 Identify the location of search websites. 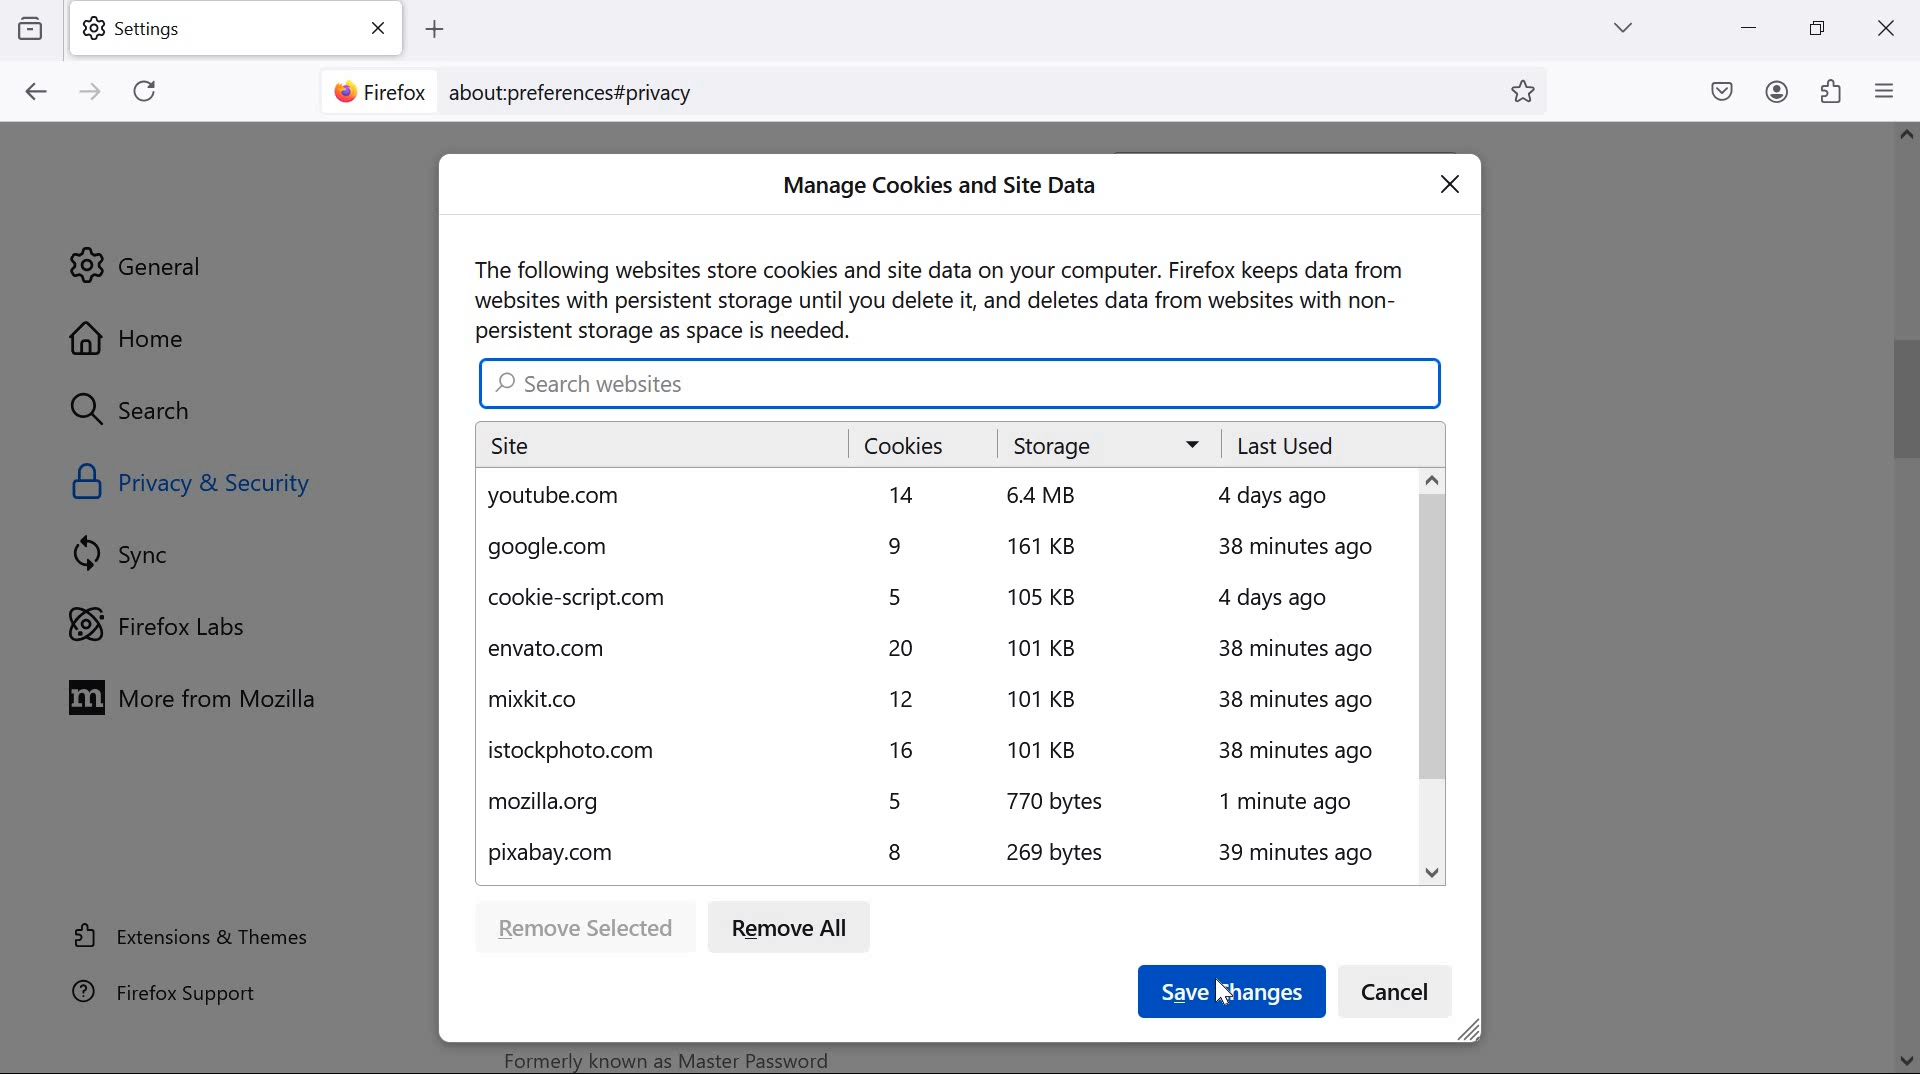
(960, 381).